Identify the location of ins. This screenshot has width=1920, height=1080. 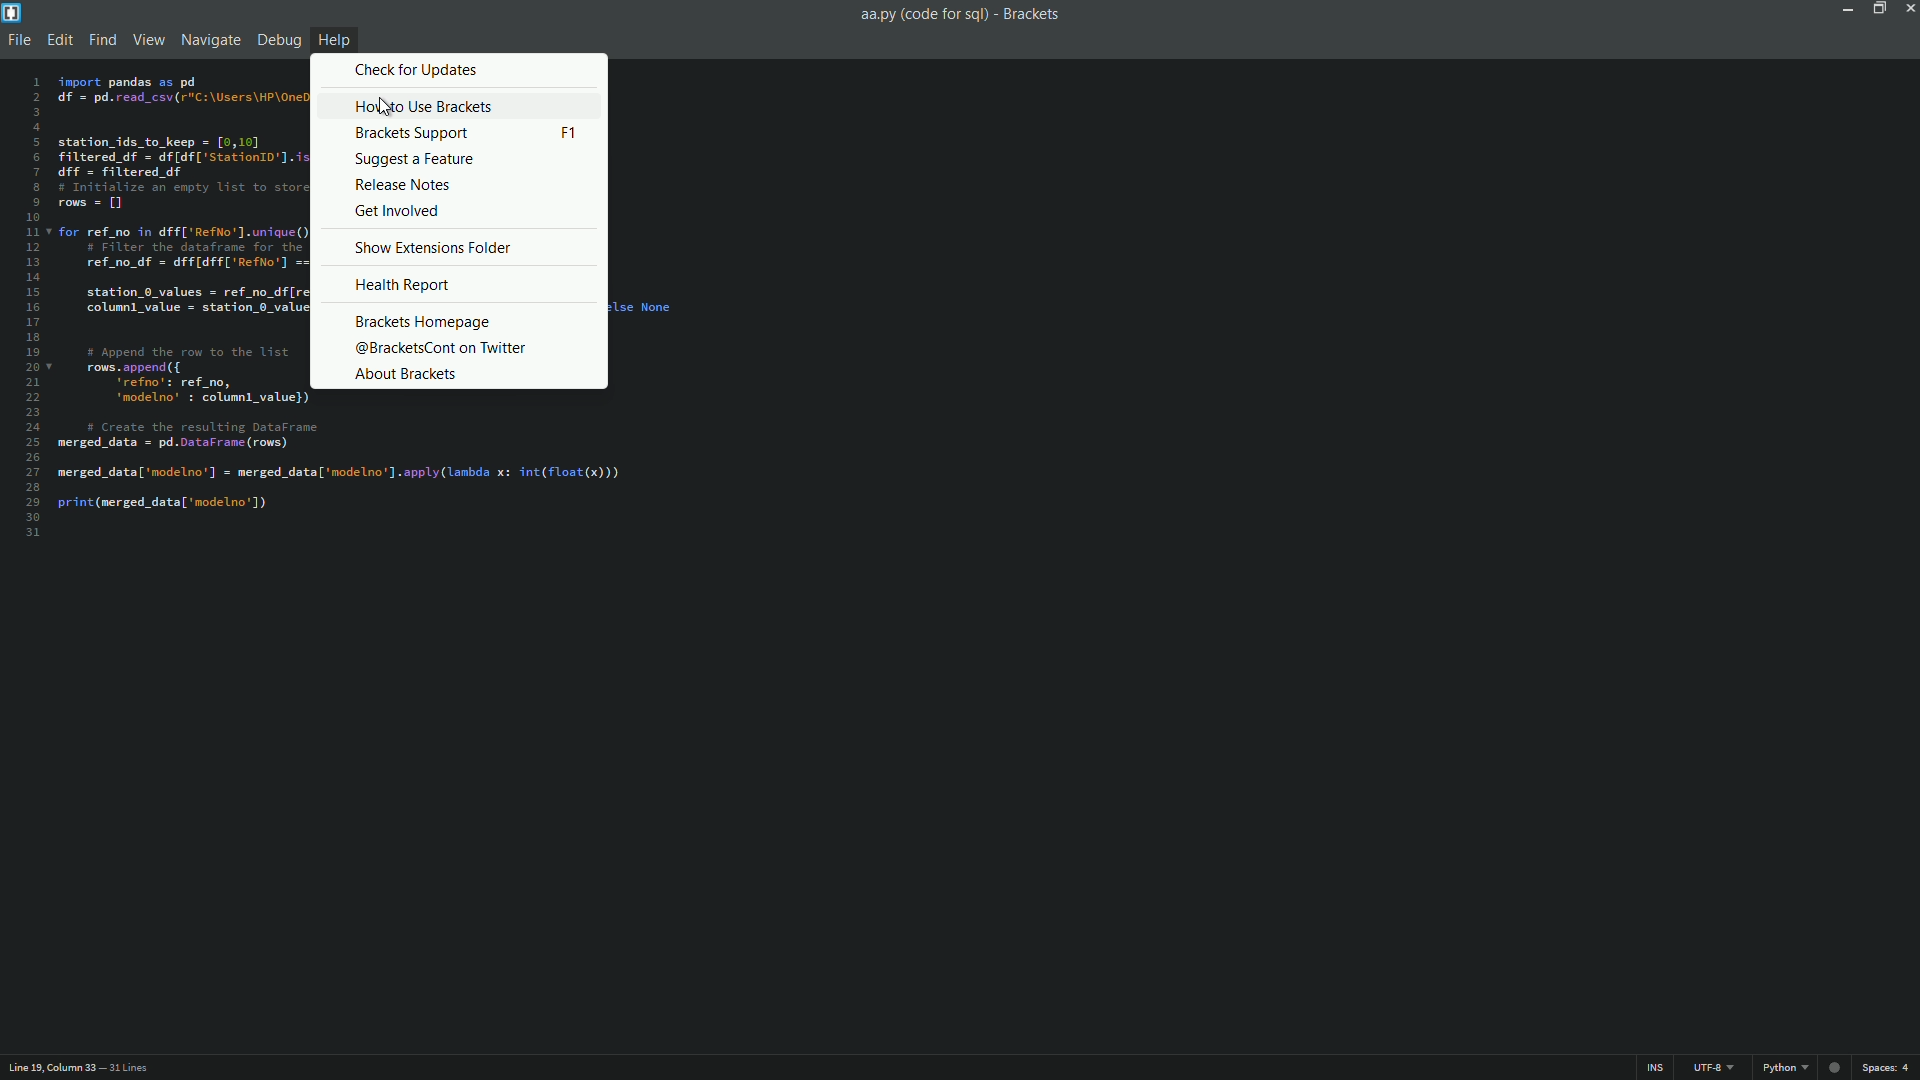
(1657, 1068).